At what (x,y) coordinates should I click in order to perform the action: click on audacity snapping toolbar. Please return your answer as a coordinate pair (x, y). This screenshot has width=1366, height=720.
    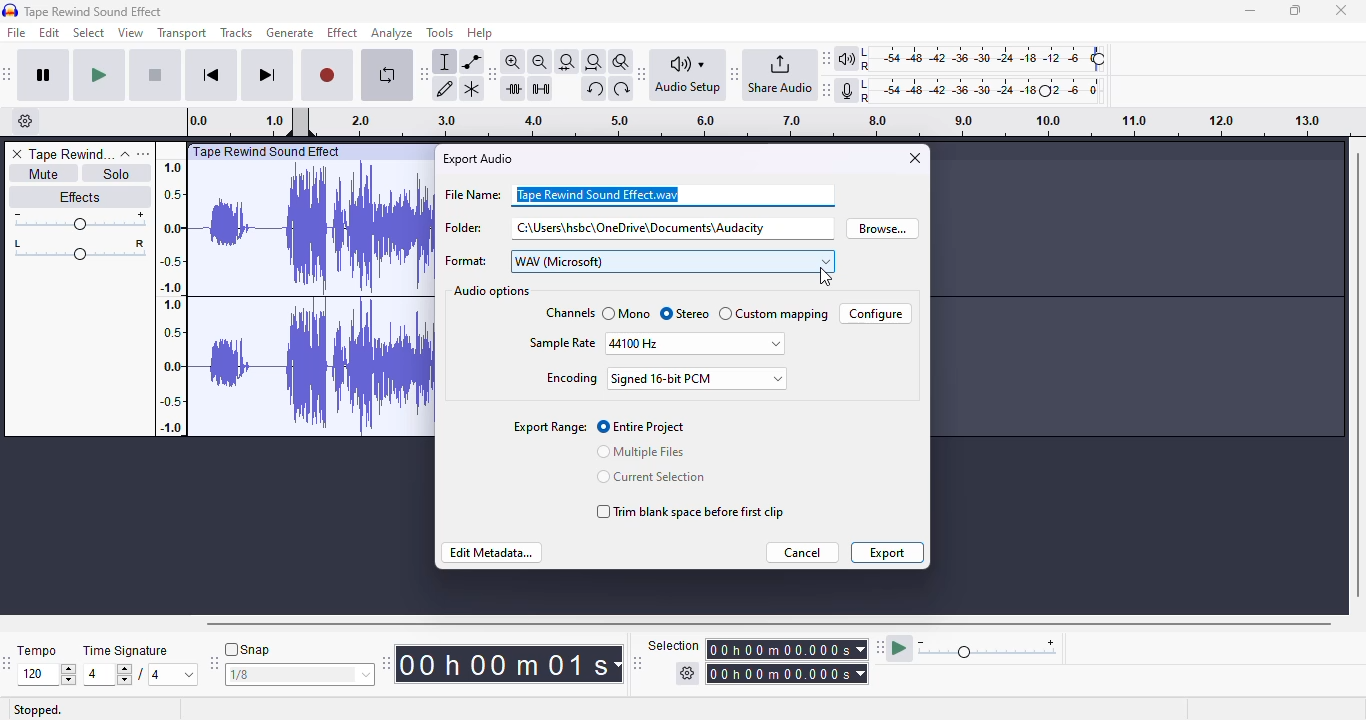
    Looking at the image, I should click on (293, 661).